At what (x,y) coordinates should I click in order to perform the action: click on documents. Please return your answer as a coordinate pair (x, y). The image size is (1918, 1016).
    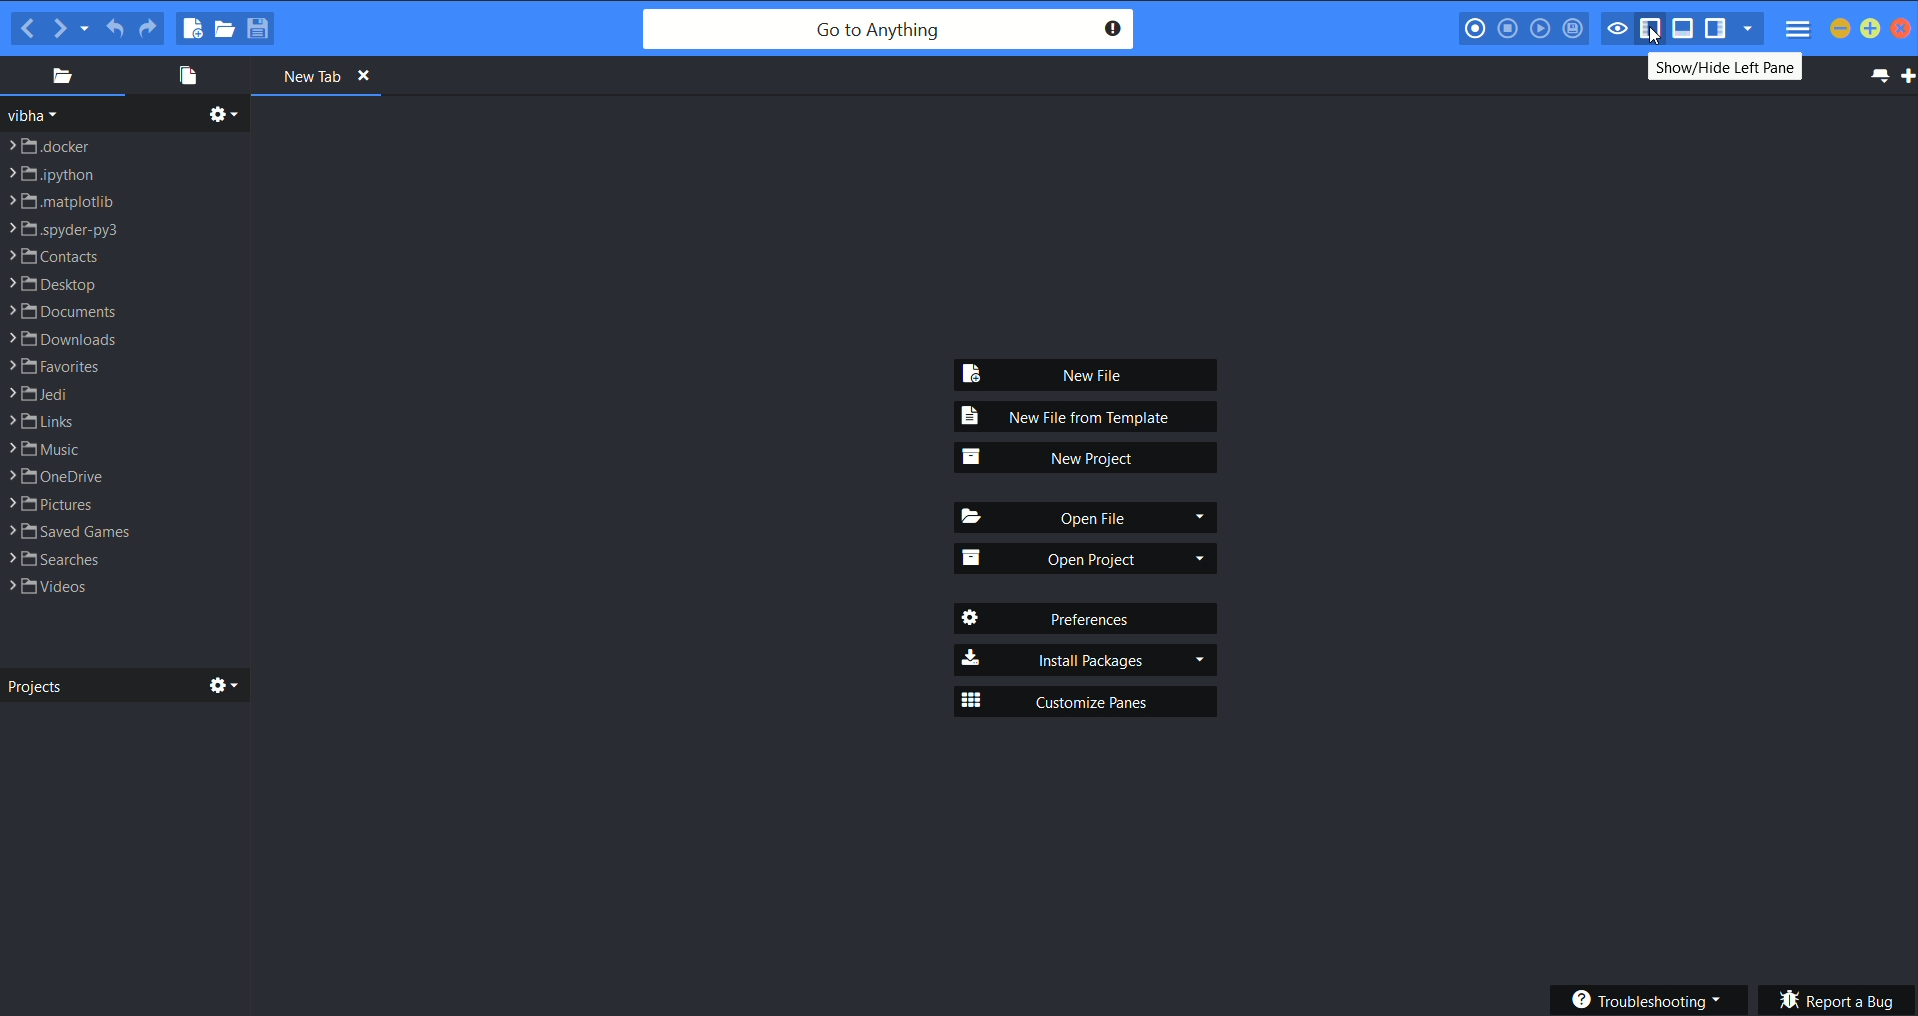
    Looking at the image, I should click on (64, 312).